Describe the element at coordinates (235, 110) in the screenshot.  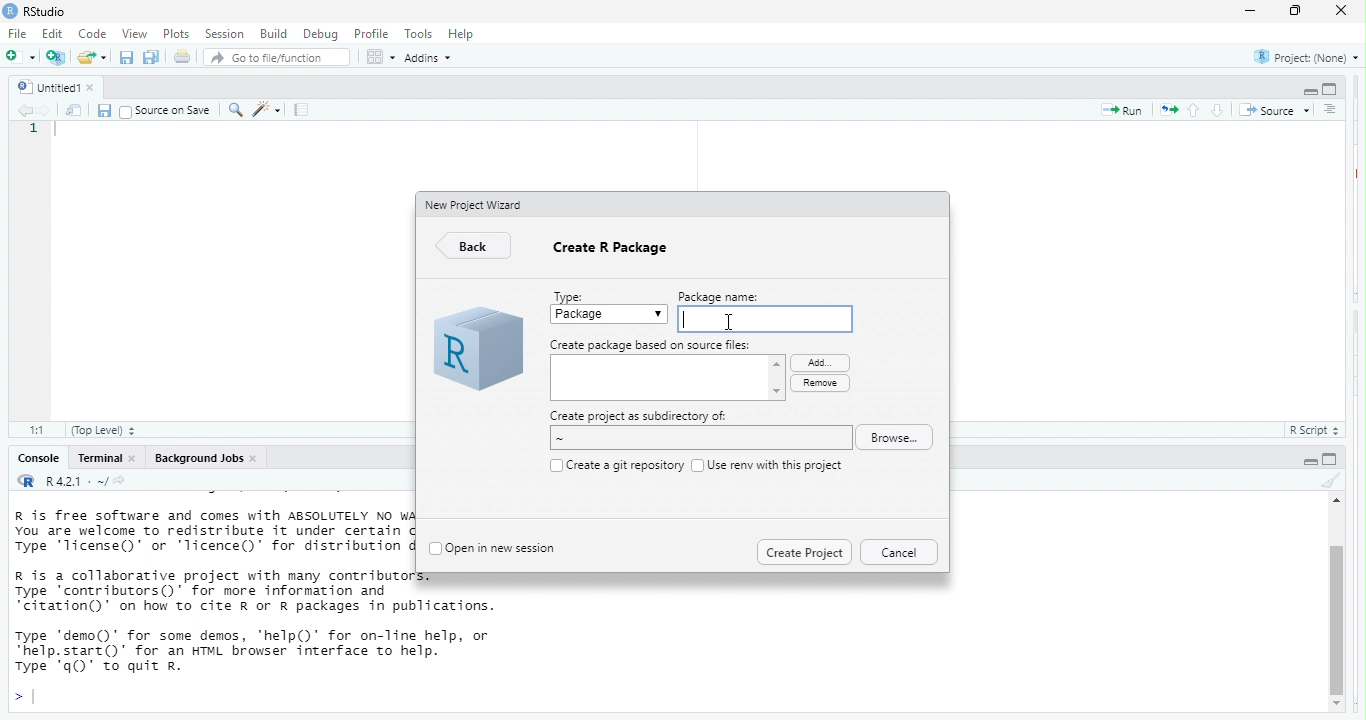
I see `find /replace` at that location.